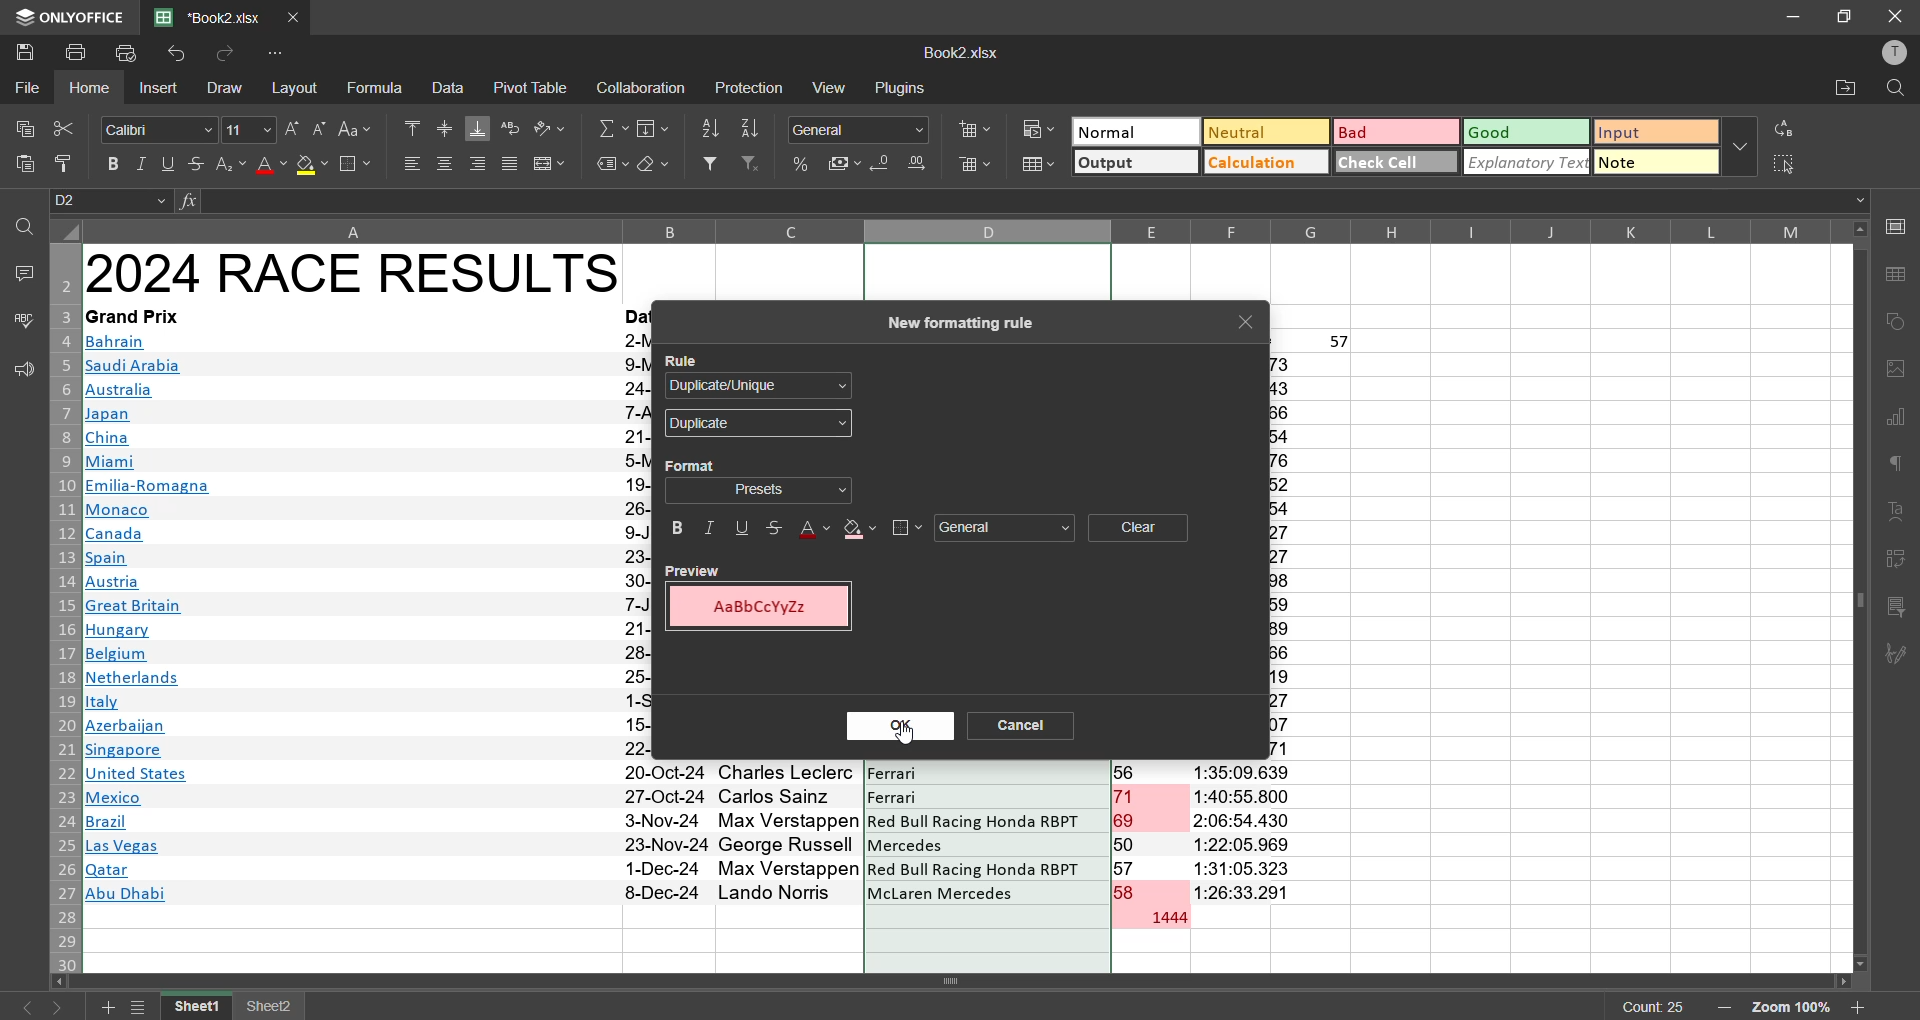 Image resolution: width=1920 pixels, height=1020 pixels. I want to click on add new worksheet, so click(104, 1007).